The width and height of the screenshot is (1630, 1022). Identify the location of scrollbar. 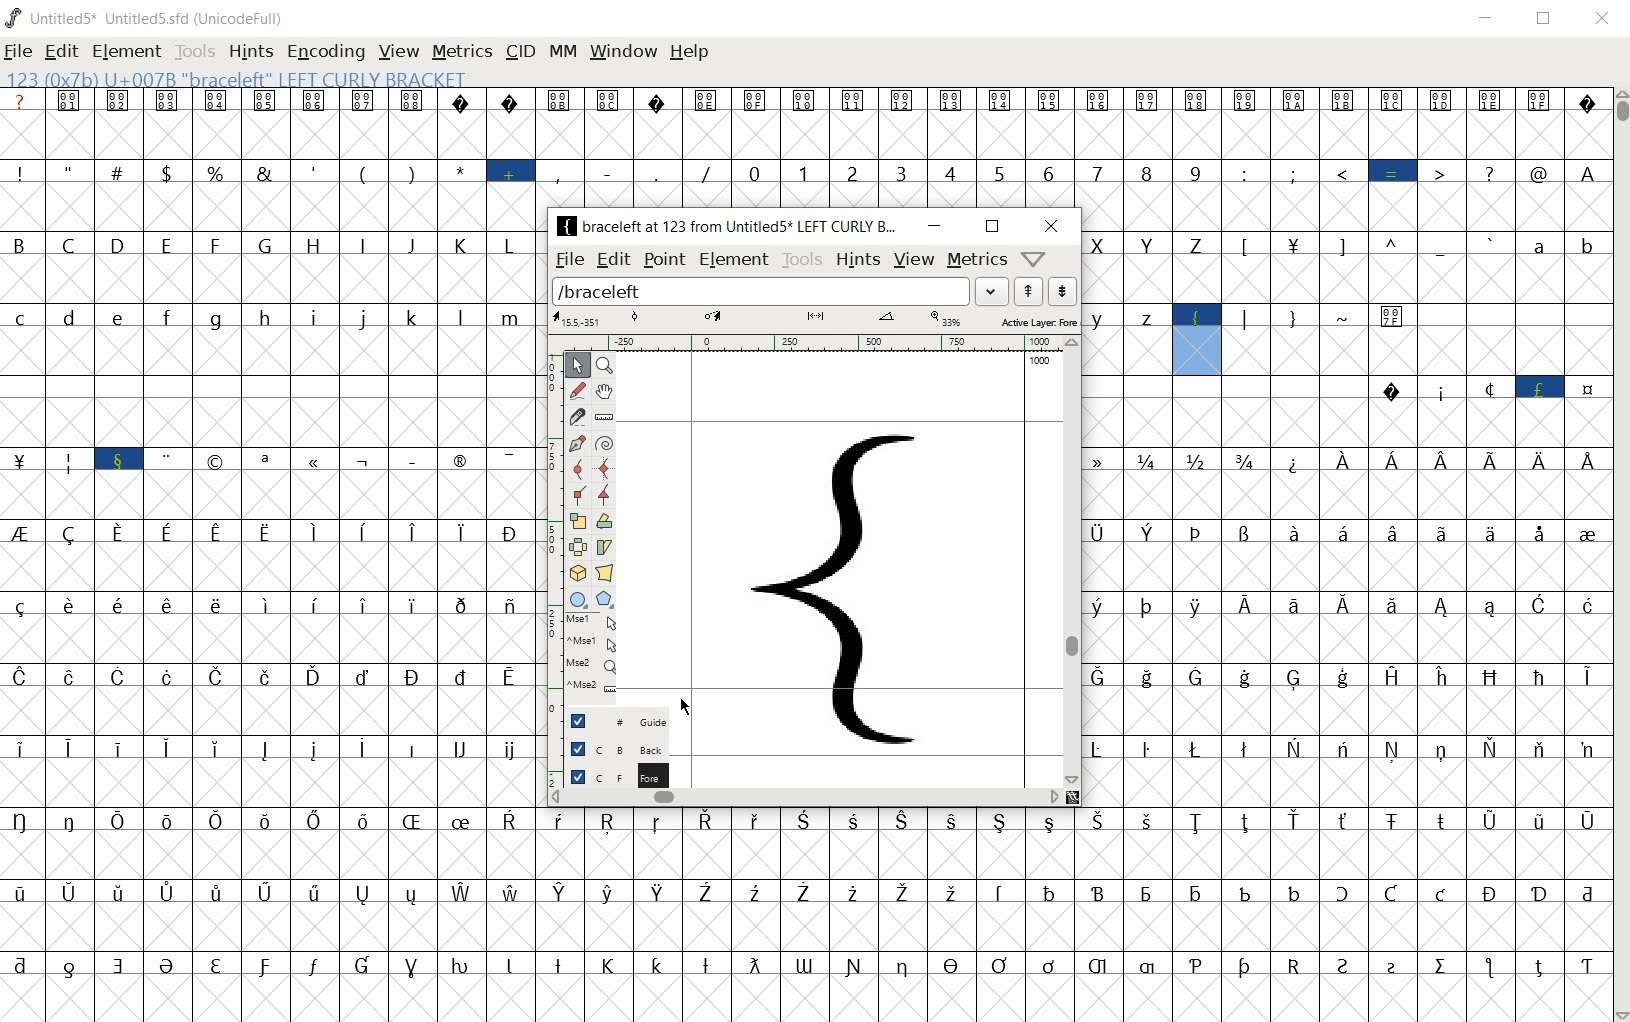
(1074, 561).